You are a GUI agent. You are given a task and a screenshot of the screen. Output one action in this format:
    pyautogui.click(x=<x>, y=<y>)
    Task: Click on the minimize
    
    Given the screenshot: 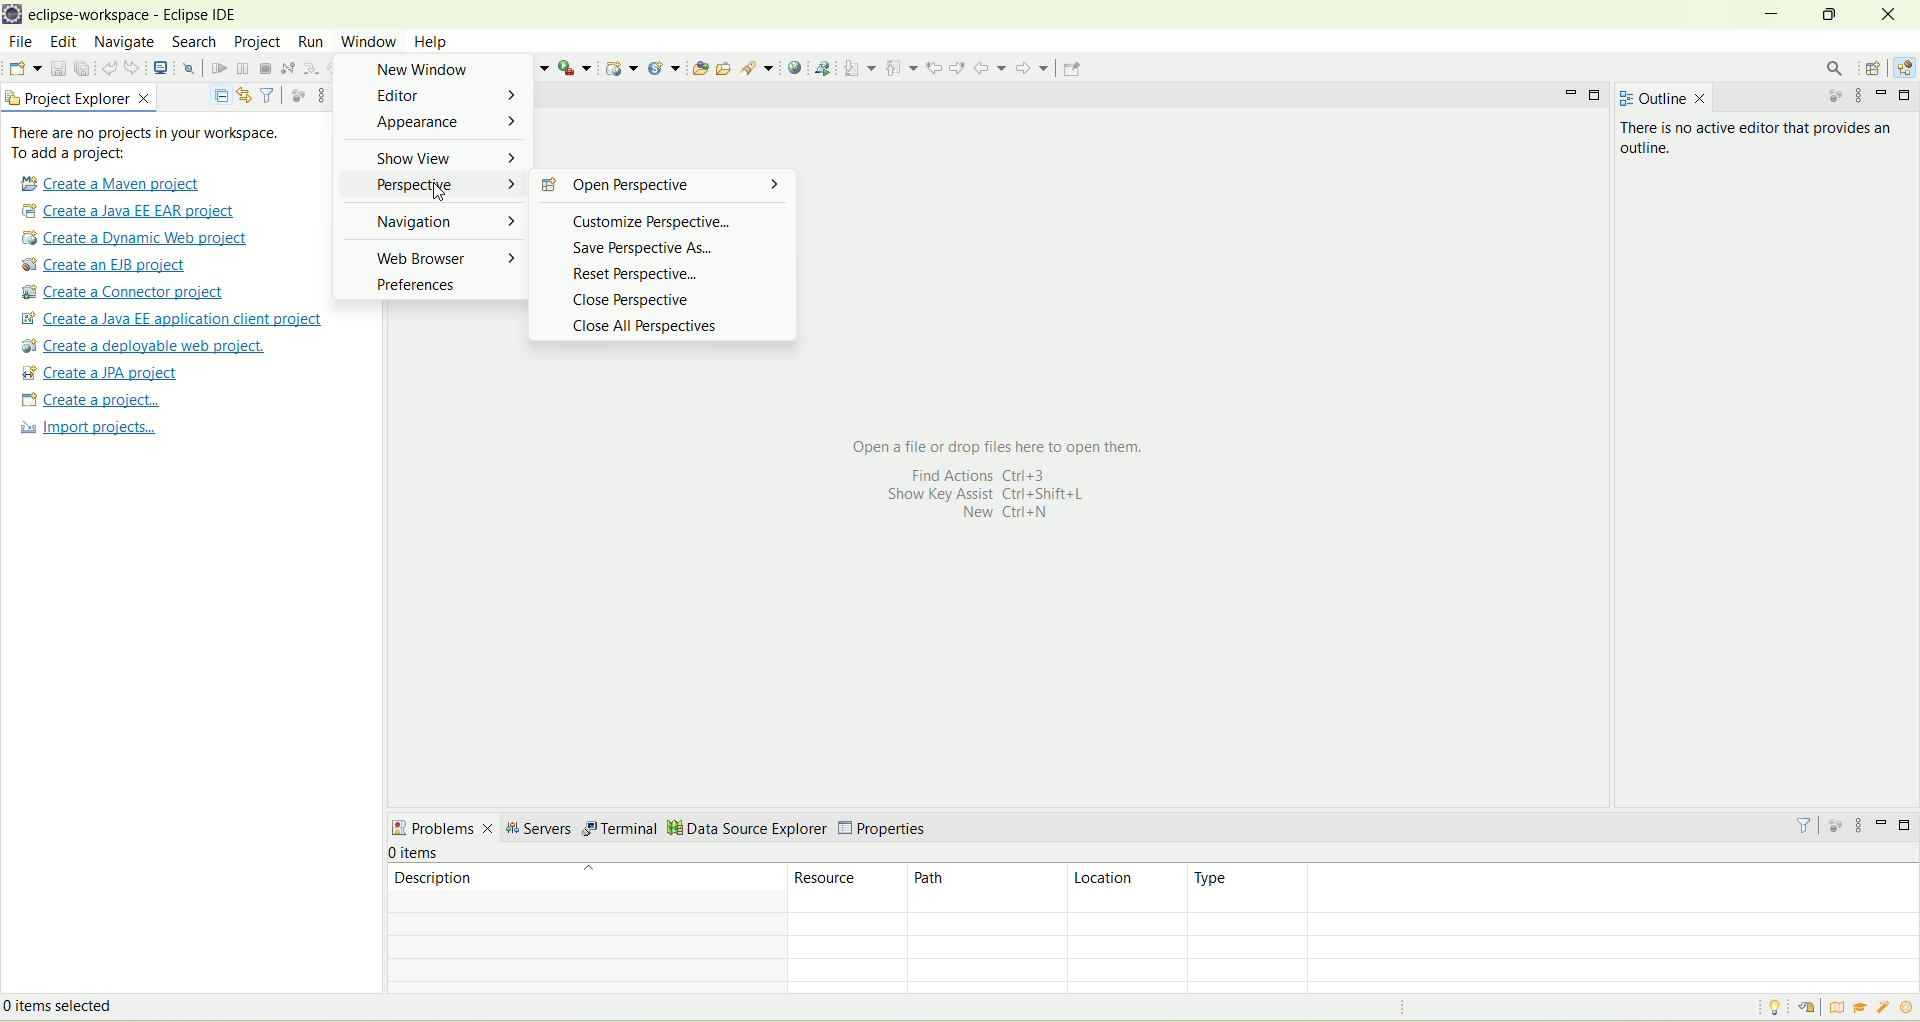 What is the action you would take?
    pyautogui.click(x=1568, y=93)
    